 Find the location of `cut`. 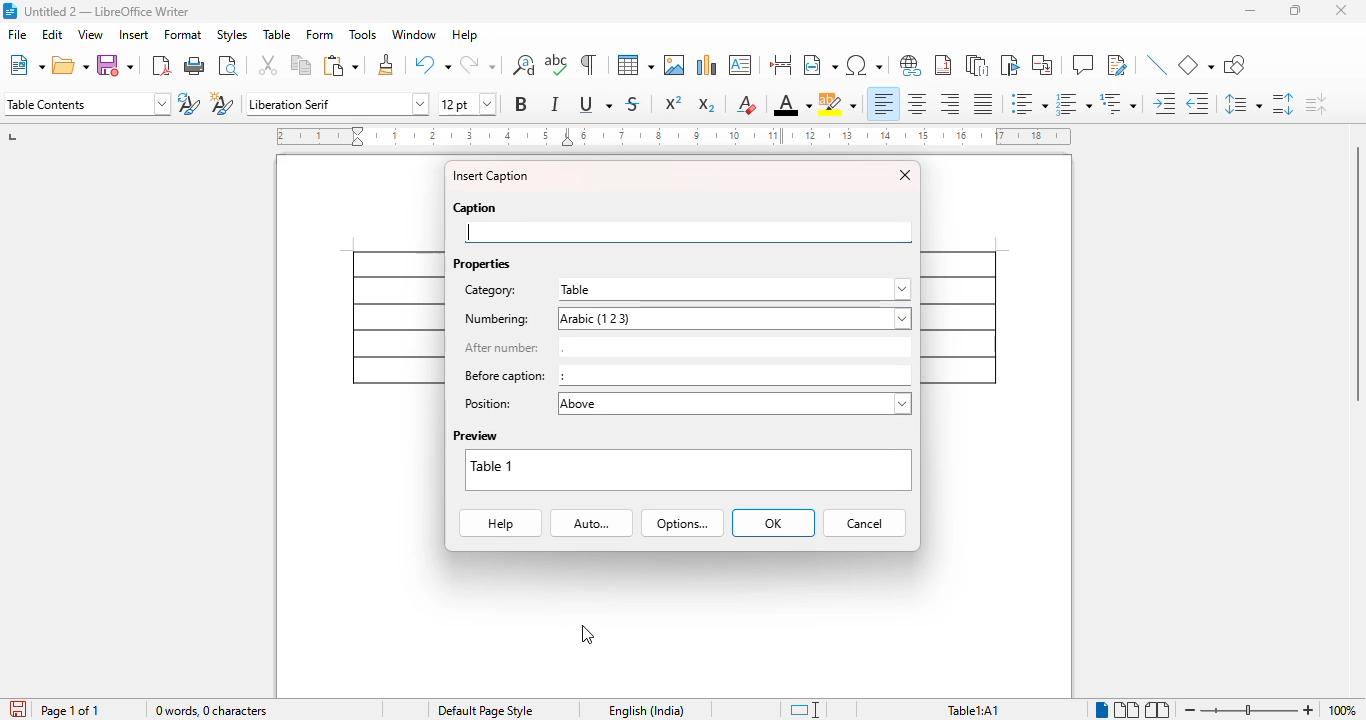

cut is located at coordinates (268, 64).